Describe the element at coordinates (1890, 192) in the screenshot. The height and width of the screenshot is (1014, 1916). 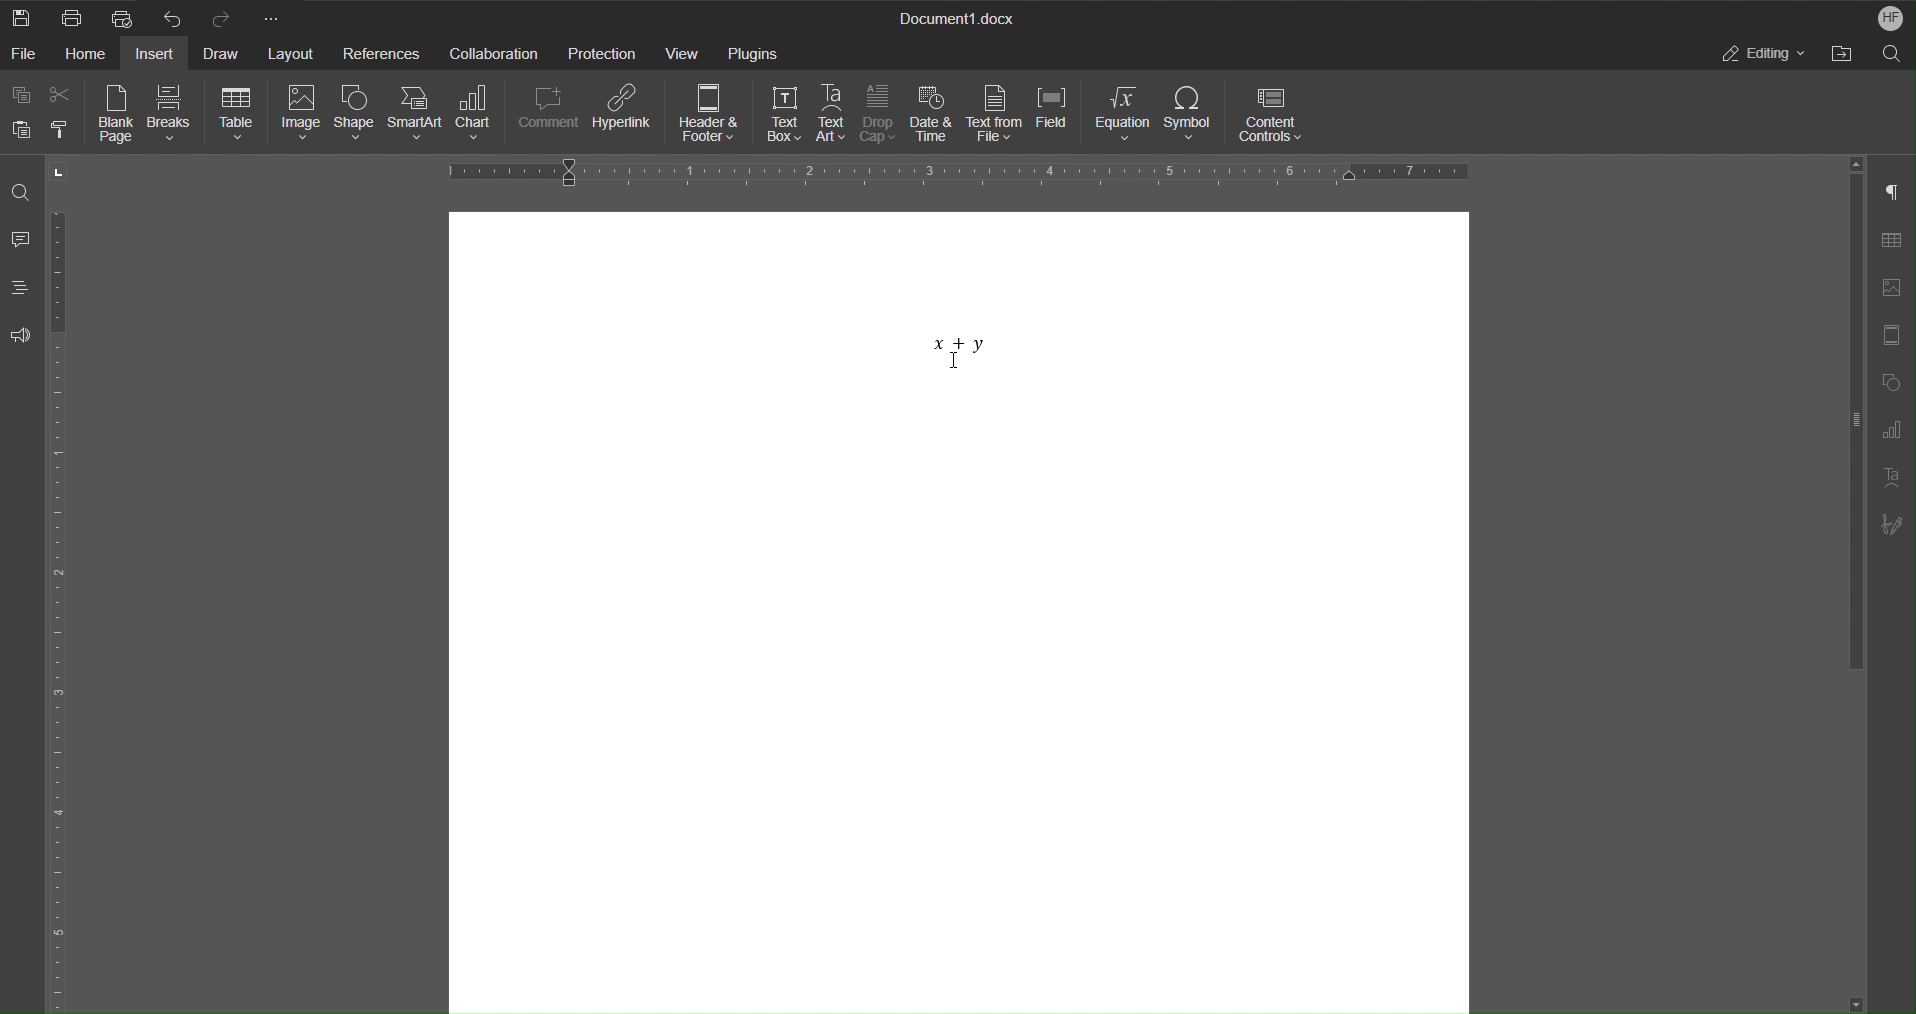
I see `Non-Printing Characters` at that location.